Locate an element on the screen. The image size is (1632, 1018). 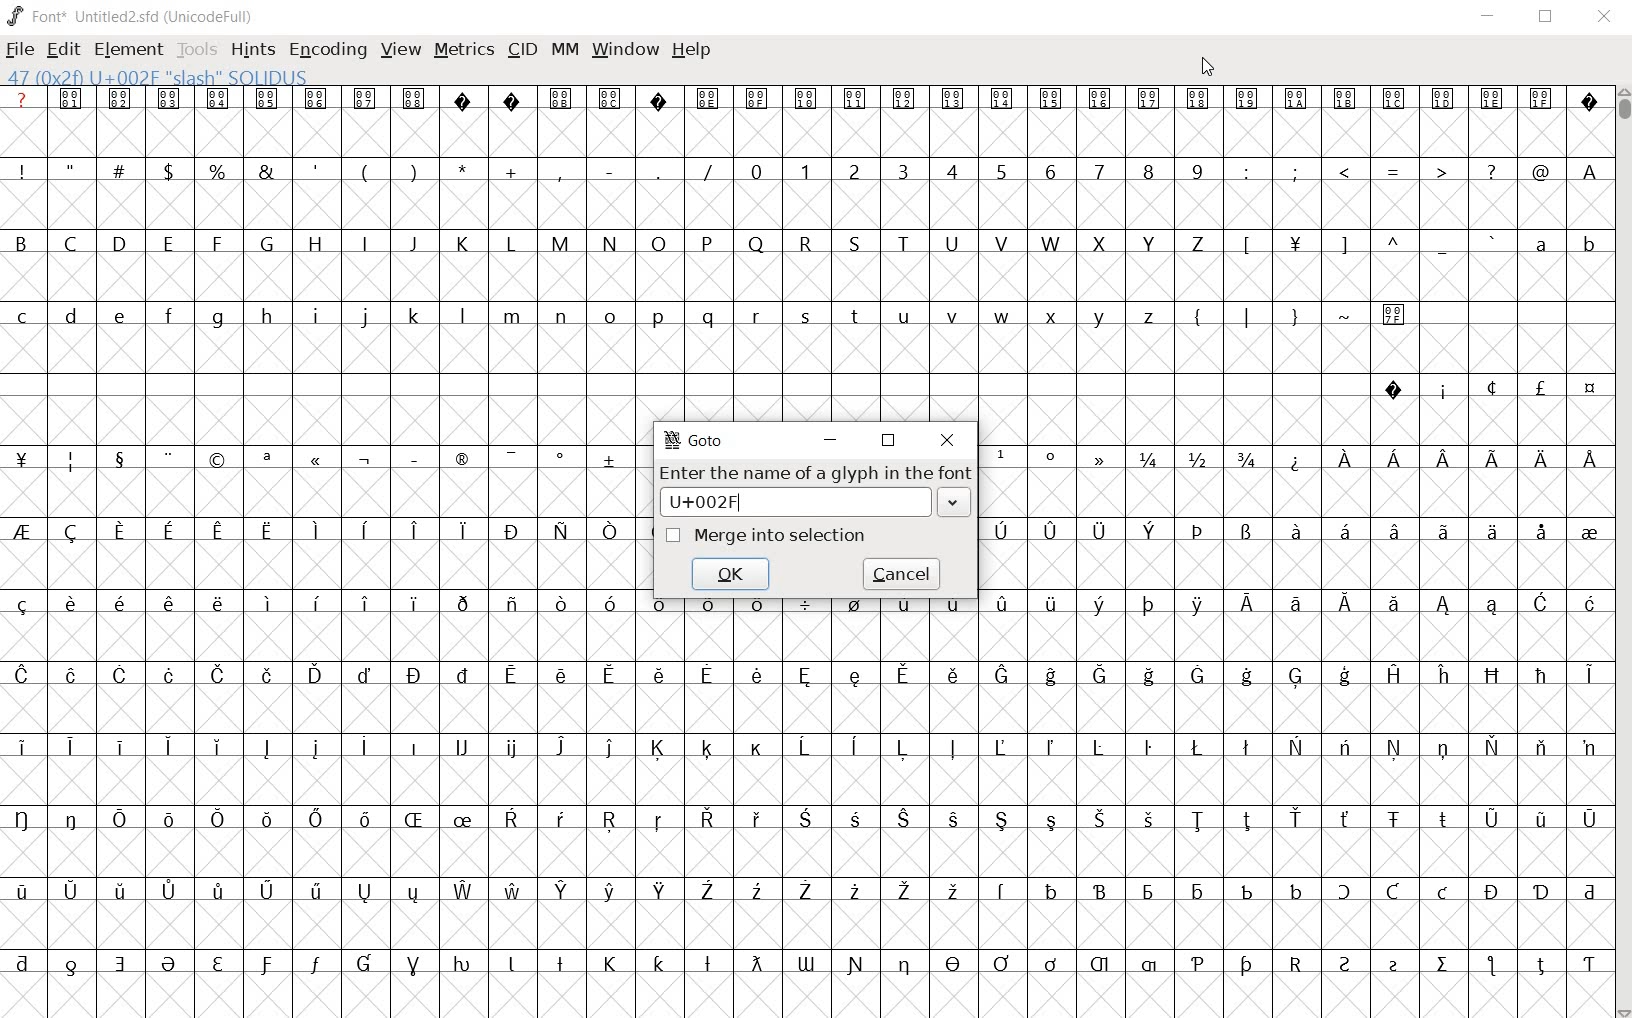
symbols is located at coordinates (370, 169).